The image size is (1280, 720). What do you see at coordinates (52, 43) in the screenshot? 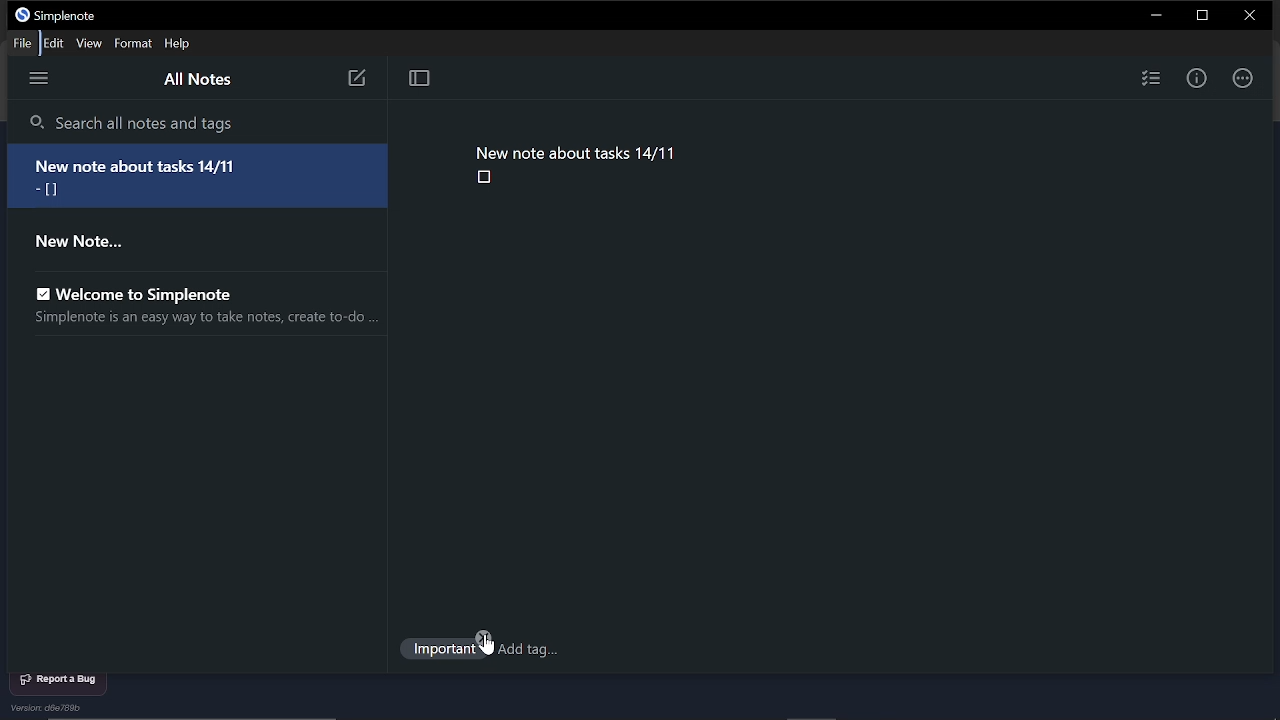
I see `Edit` at bounding box center [52, 43].